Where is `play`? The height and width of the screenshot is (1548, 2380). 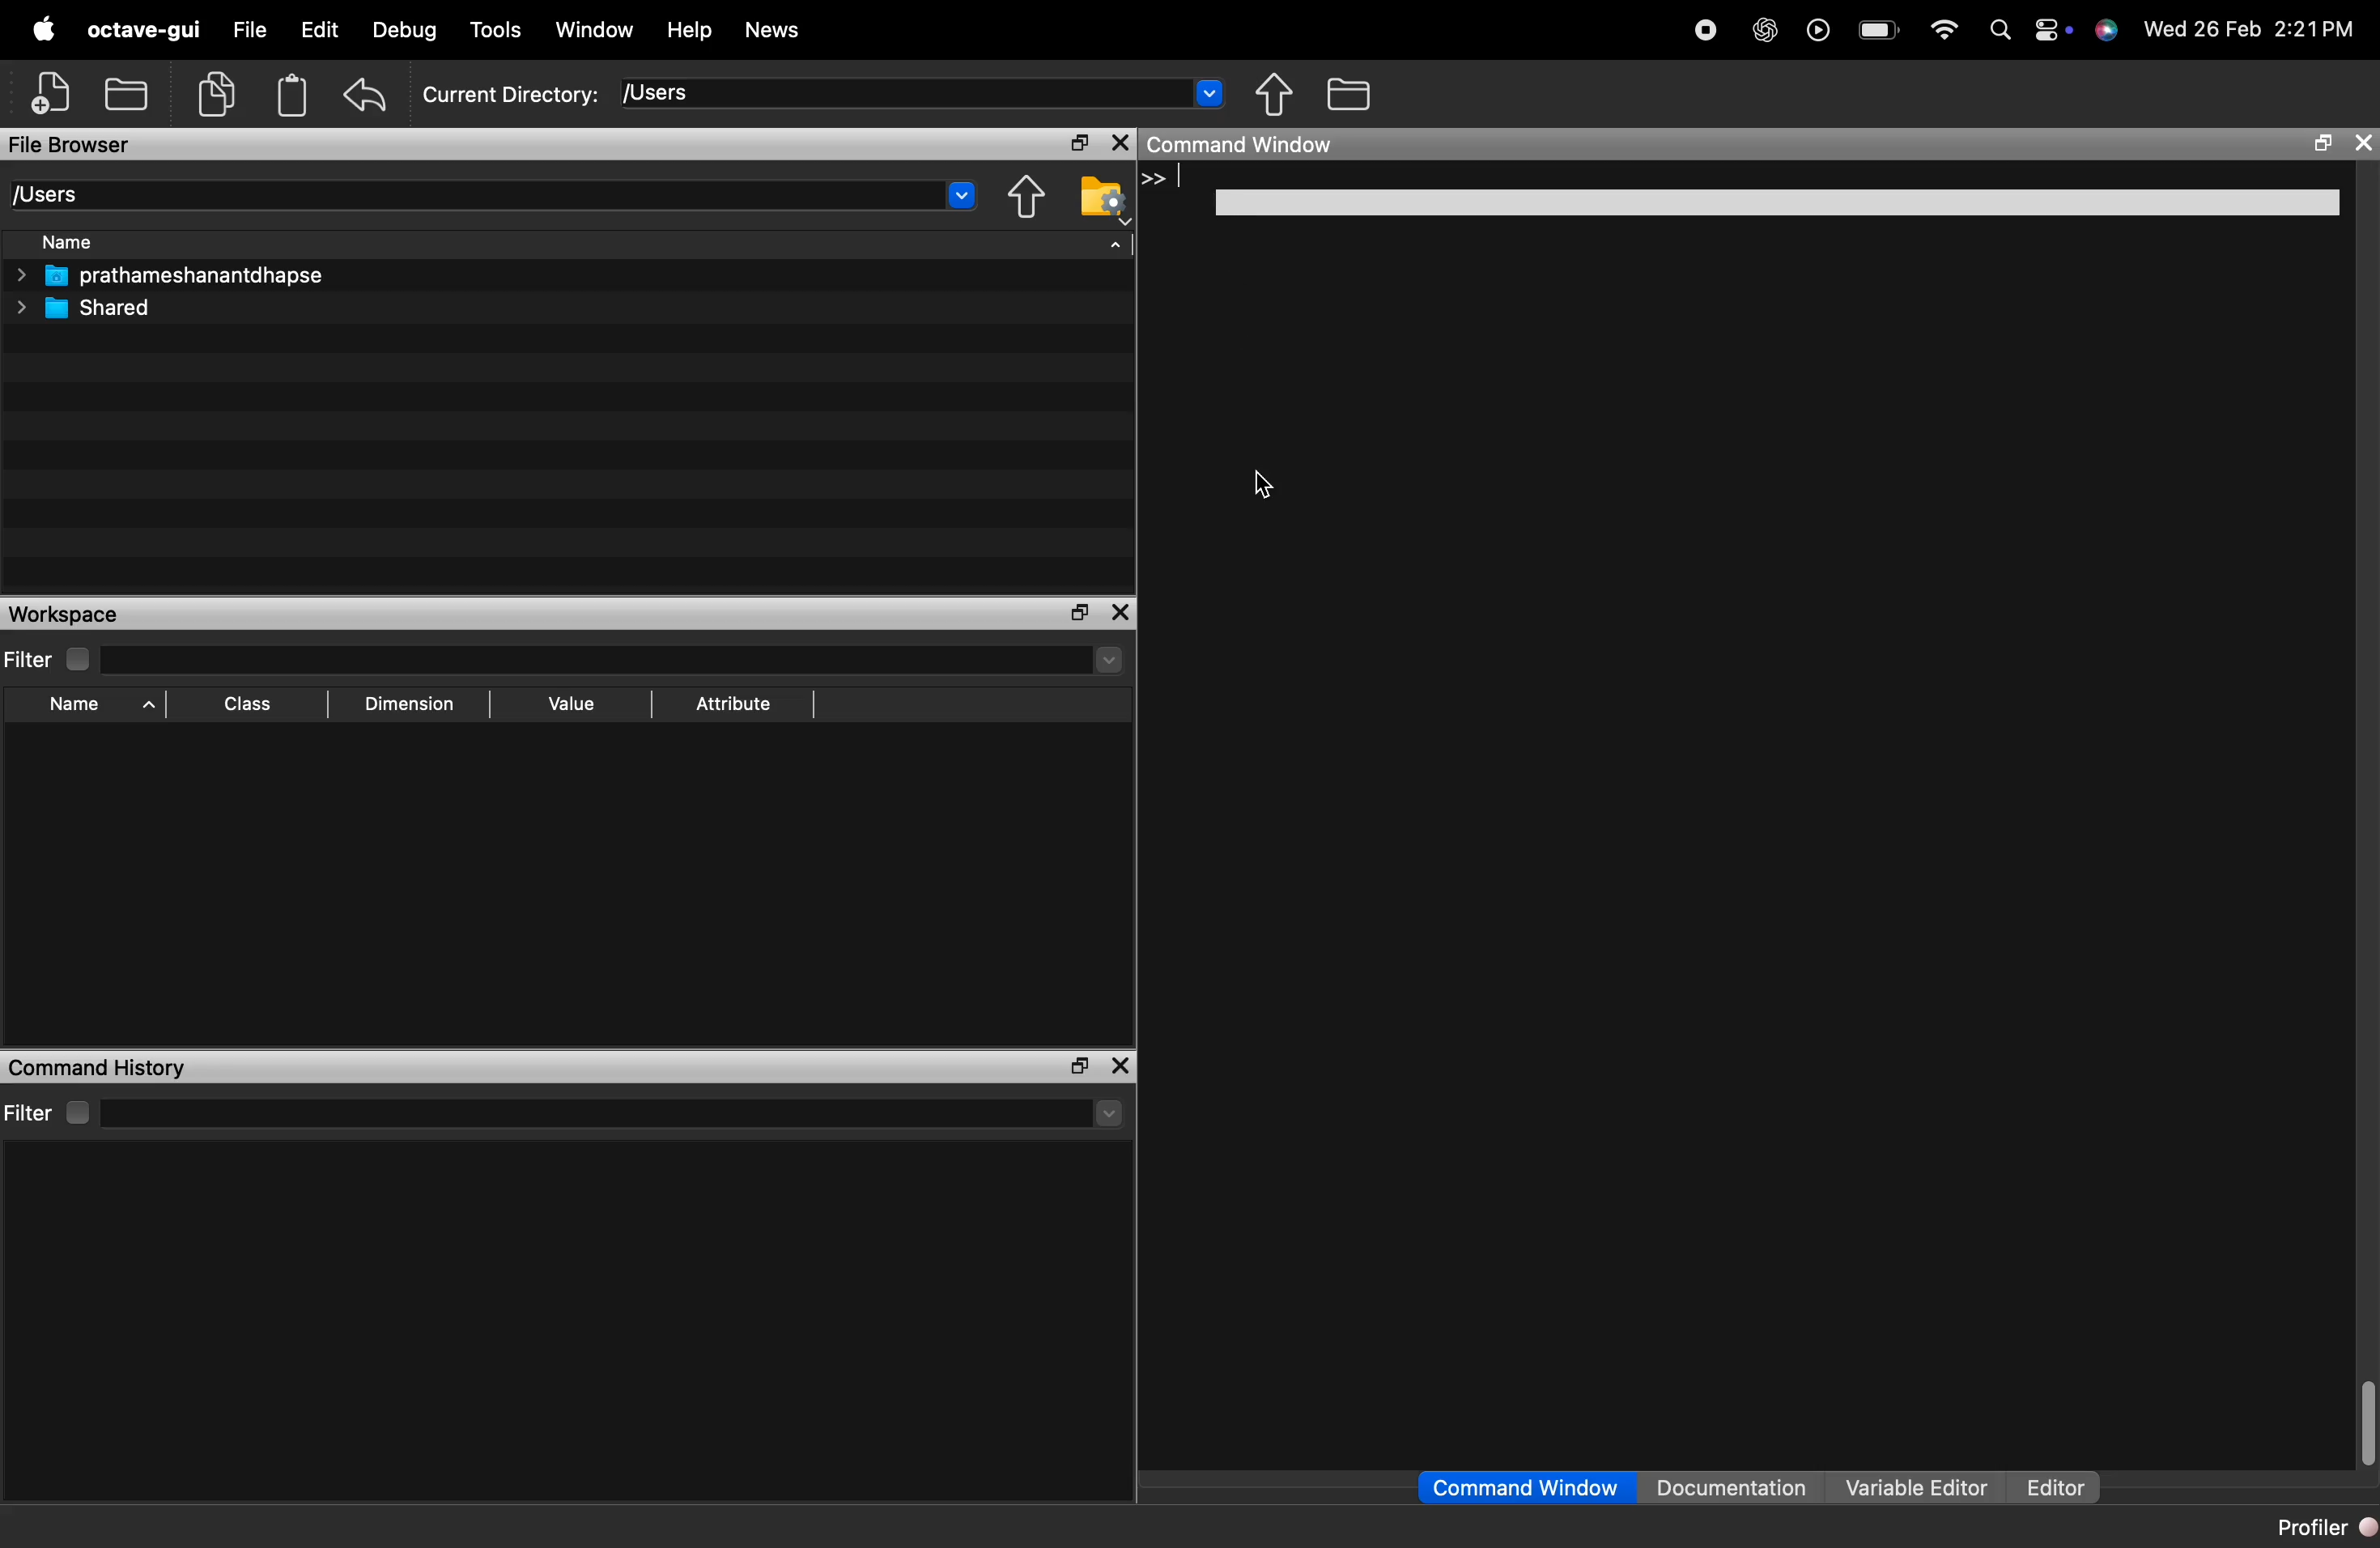
play is located at coordinates (1820, 24).